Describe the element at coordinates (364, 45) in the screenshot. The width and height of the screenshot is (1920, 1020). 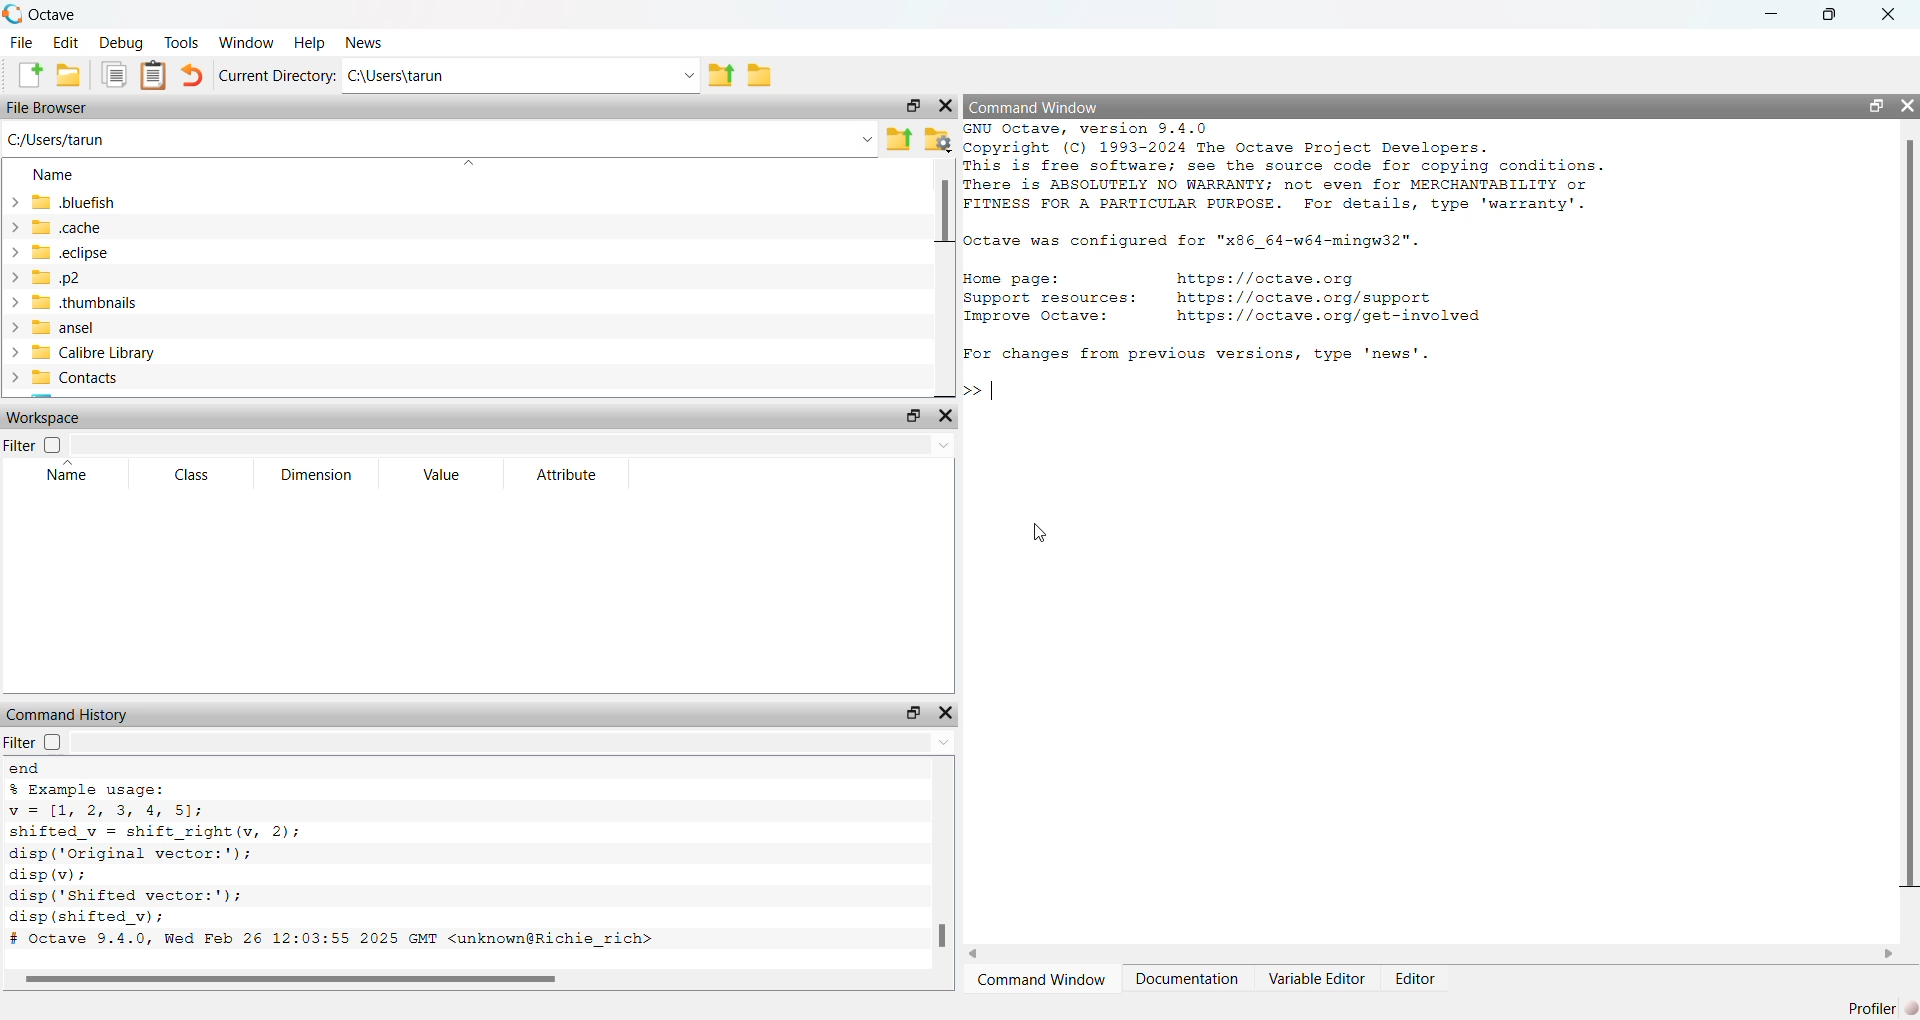
I see `news` at that location.